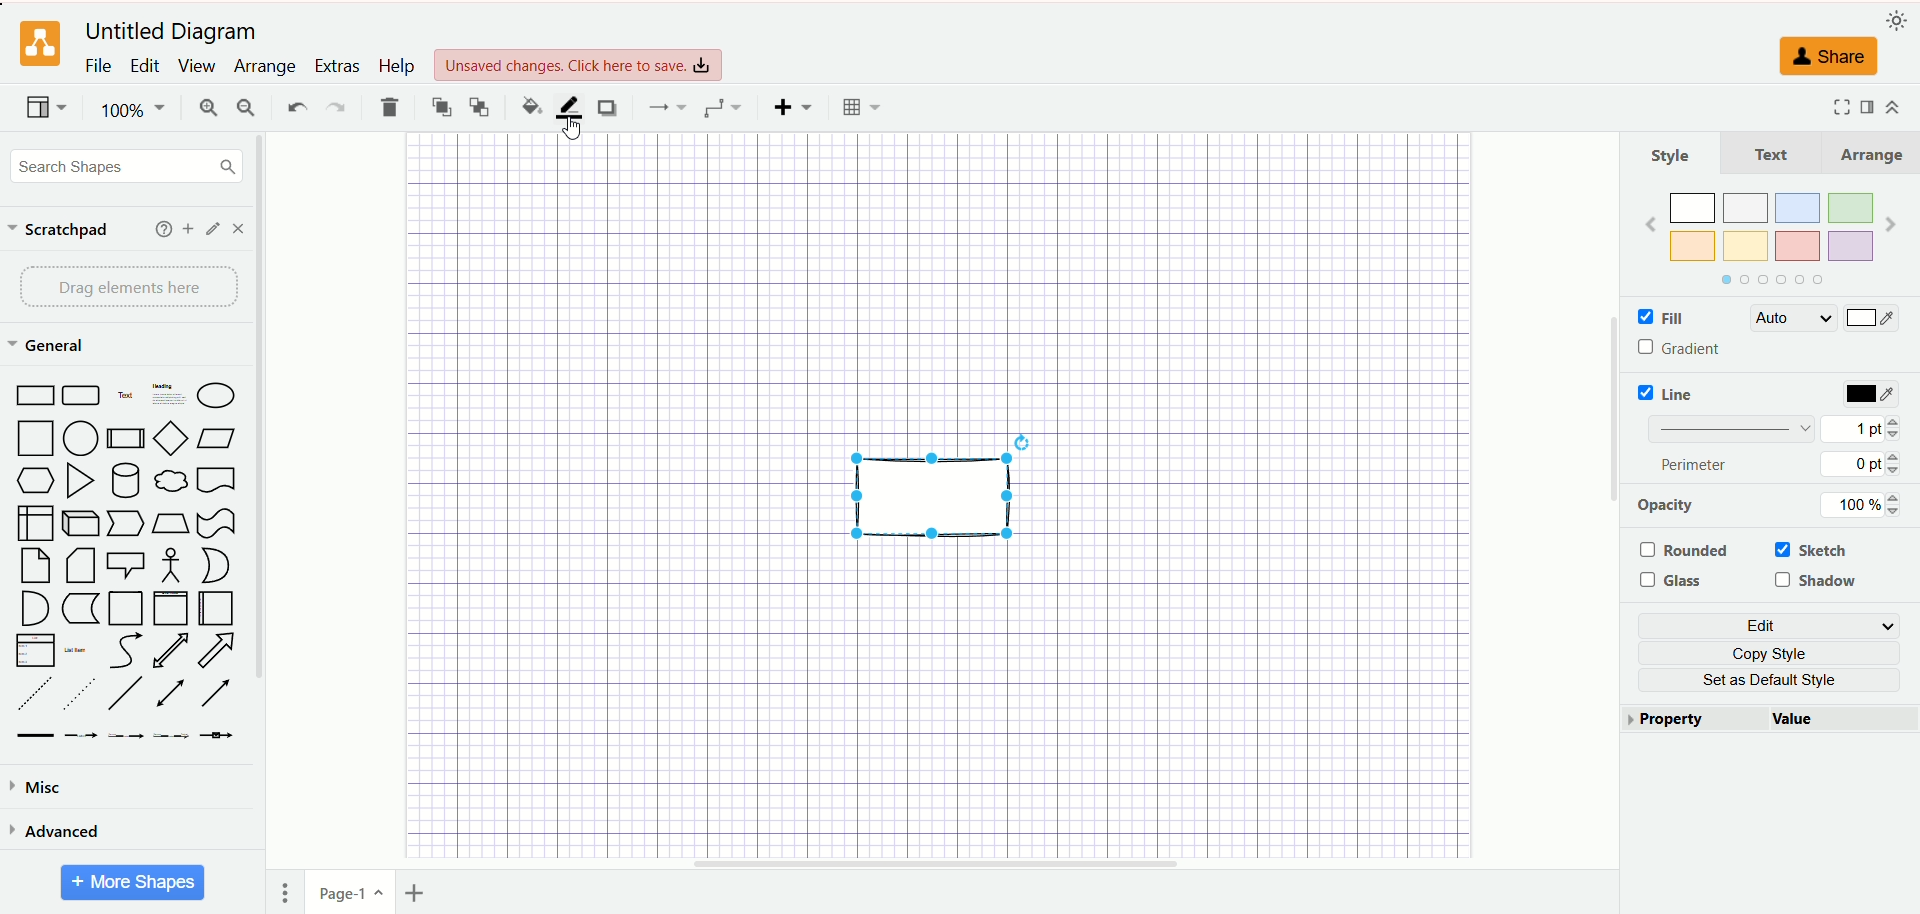  Describe the element at coordinates (158, 228) in the screenshot. I see `help` at that location.